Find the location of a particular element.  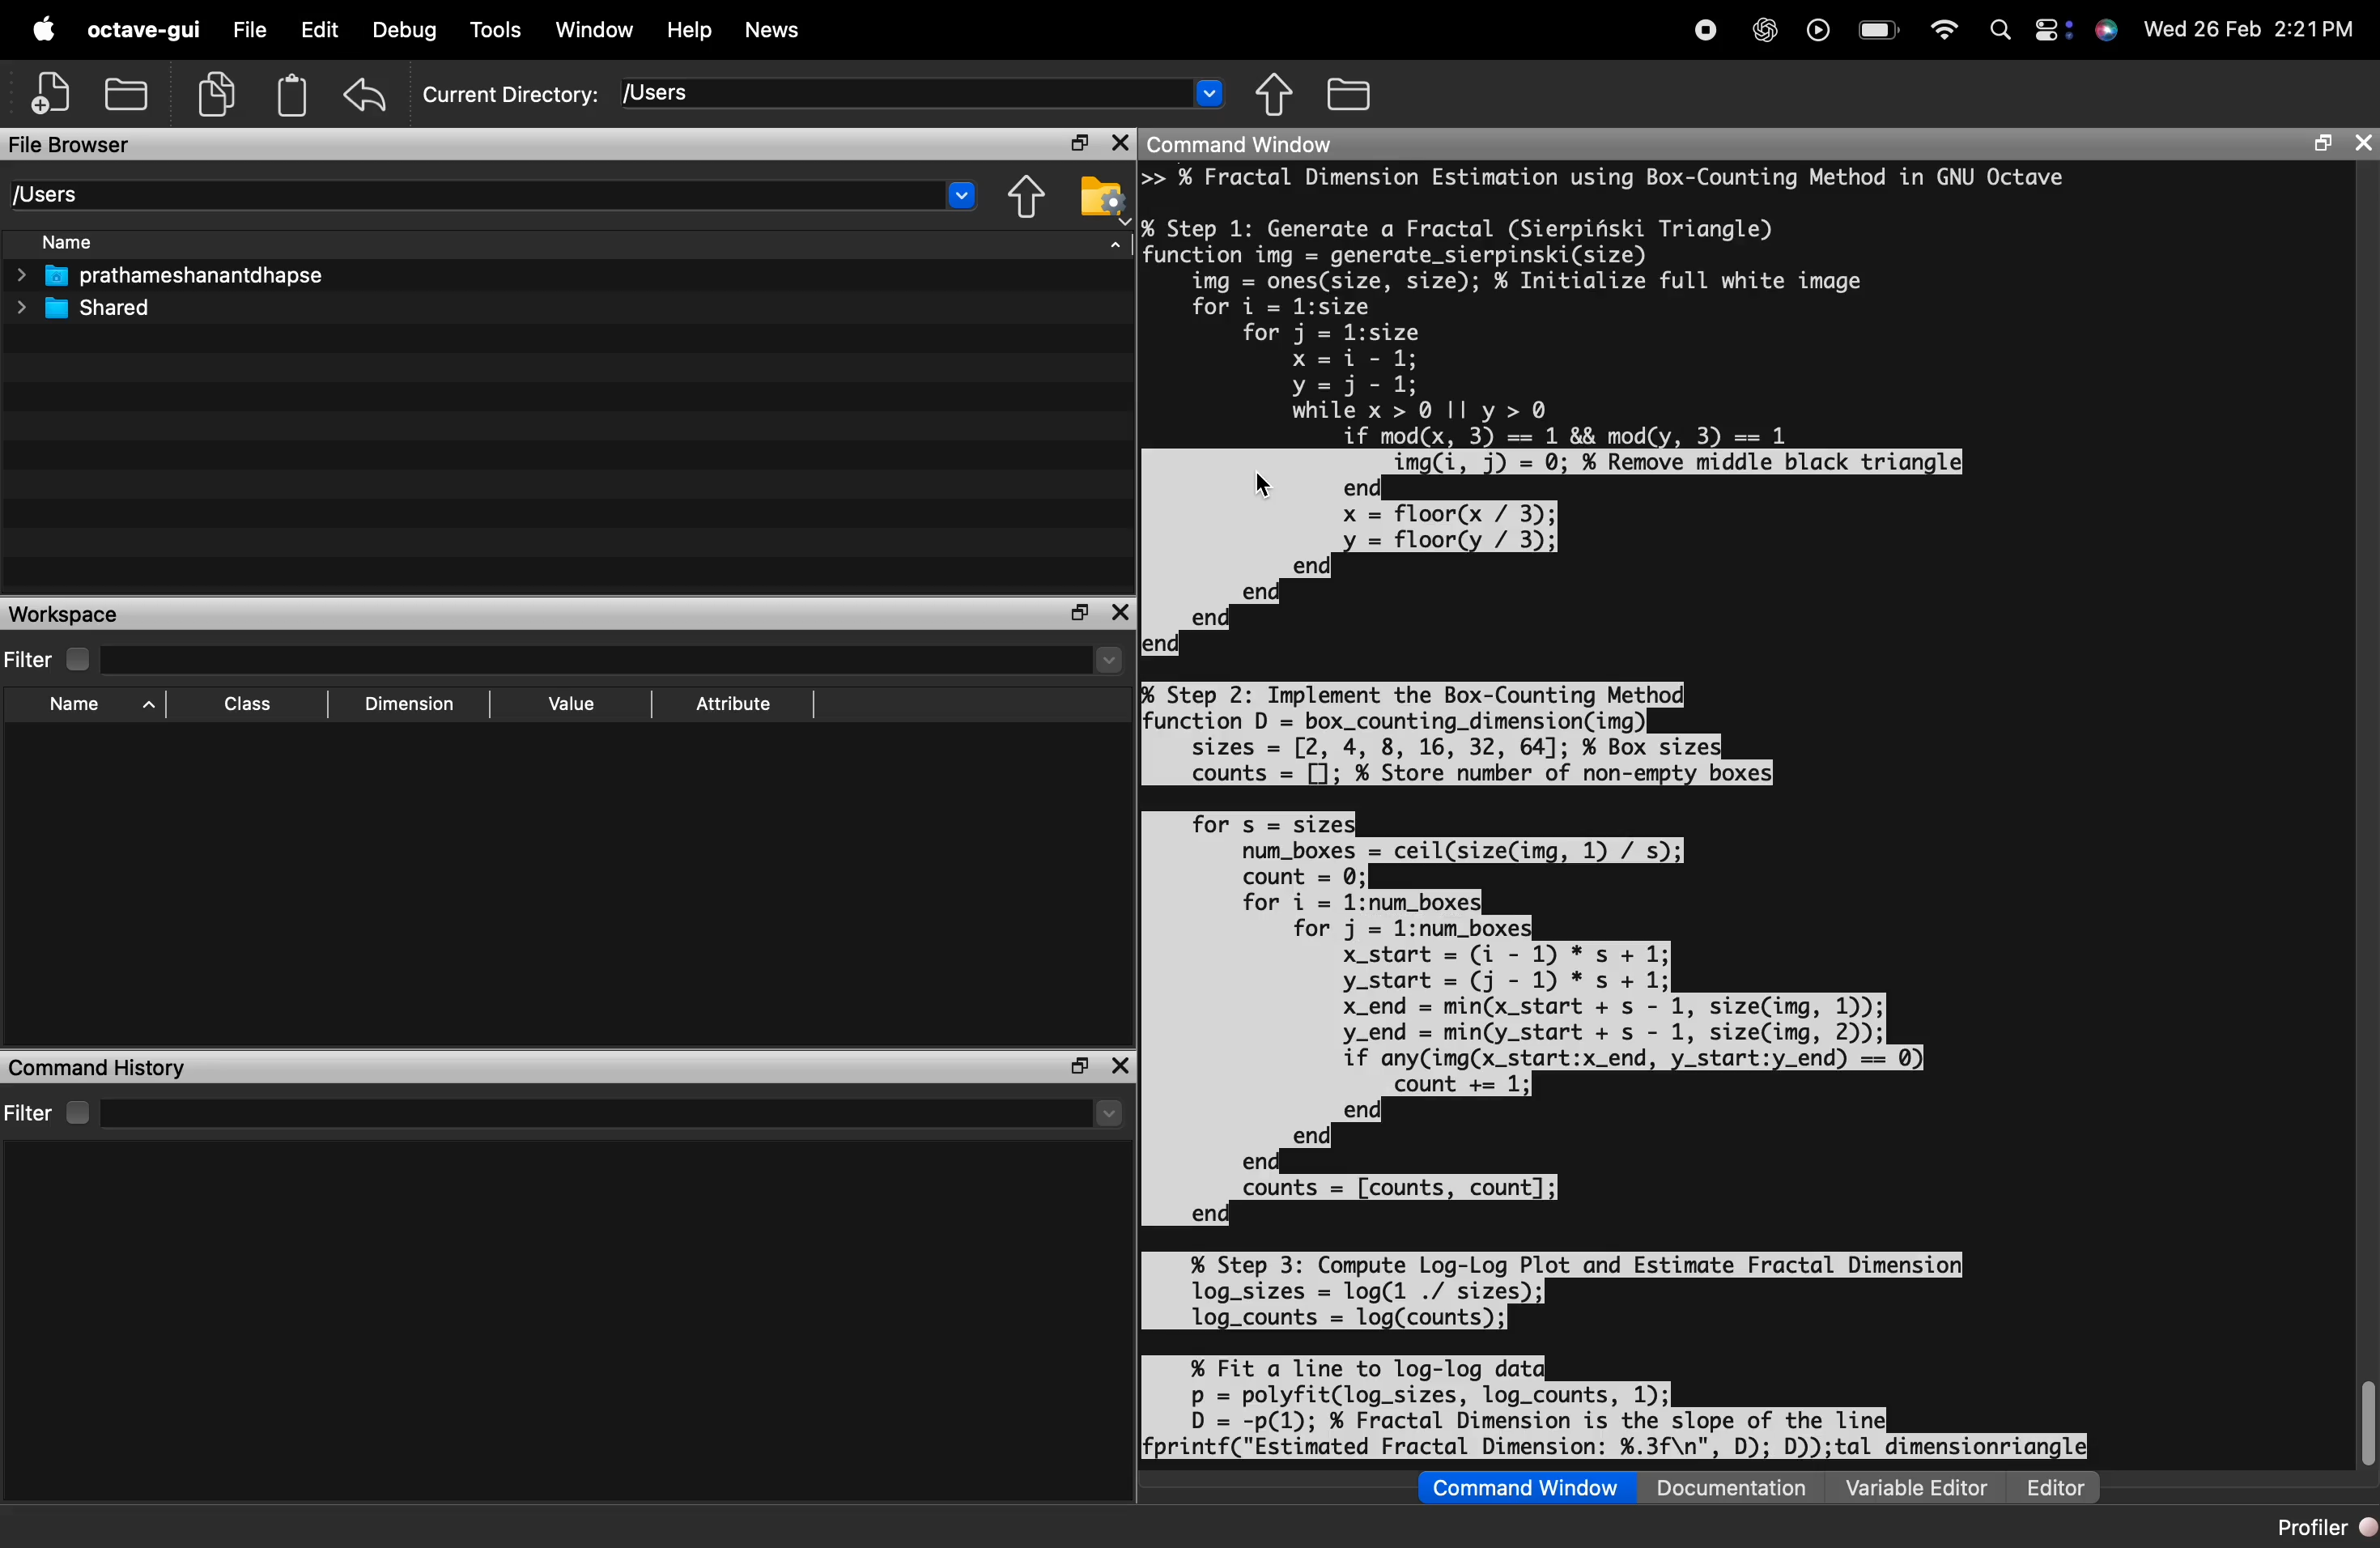

Value is located at coordinates (570, 703).